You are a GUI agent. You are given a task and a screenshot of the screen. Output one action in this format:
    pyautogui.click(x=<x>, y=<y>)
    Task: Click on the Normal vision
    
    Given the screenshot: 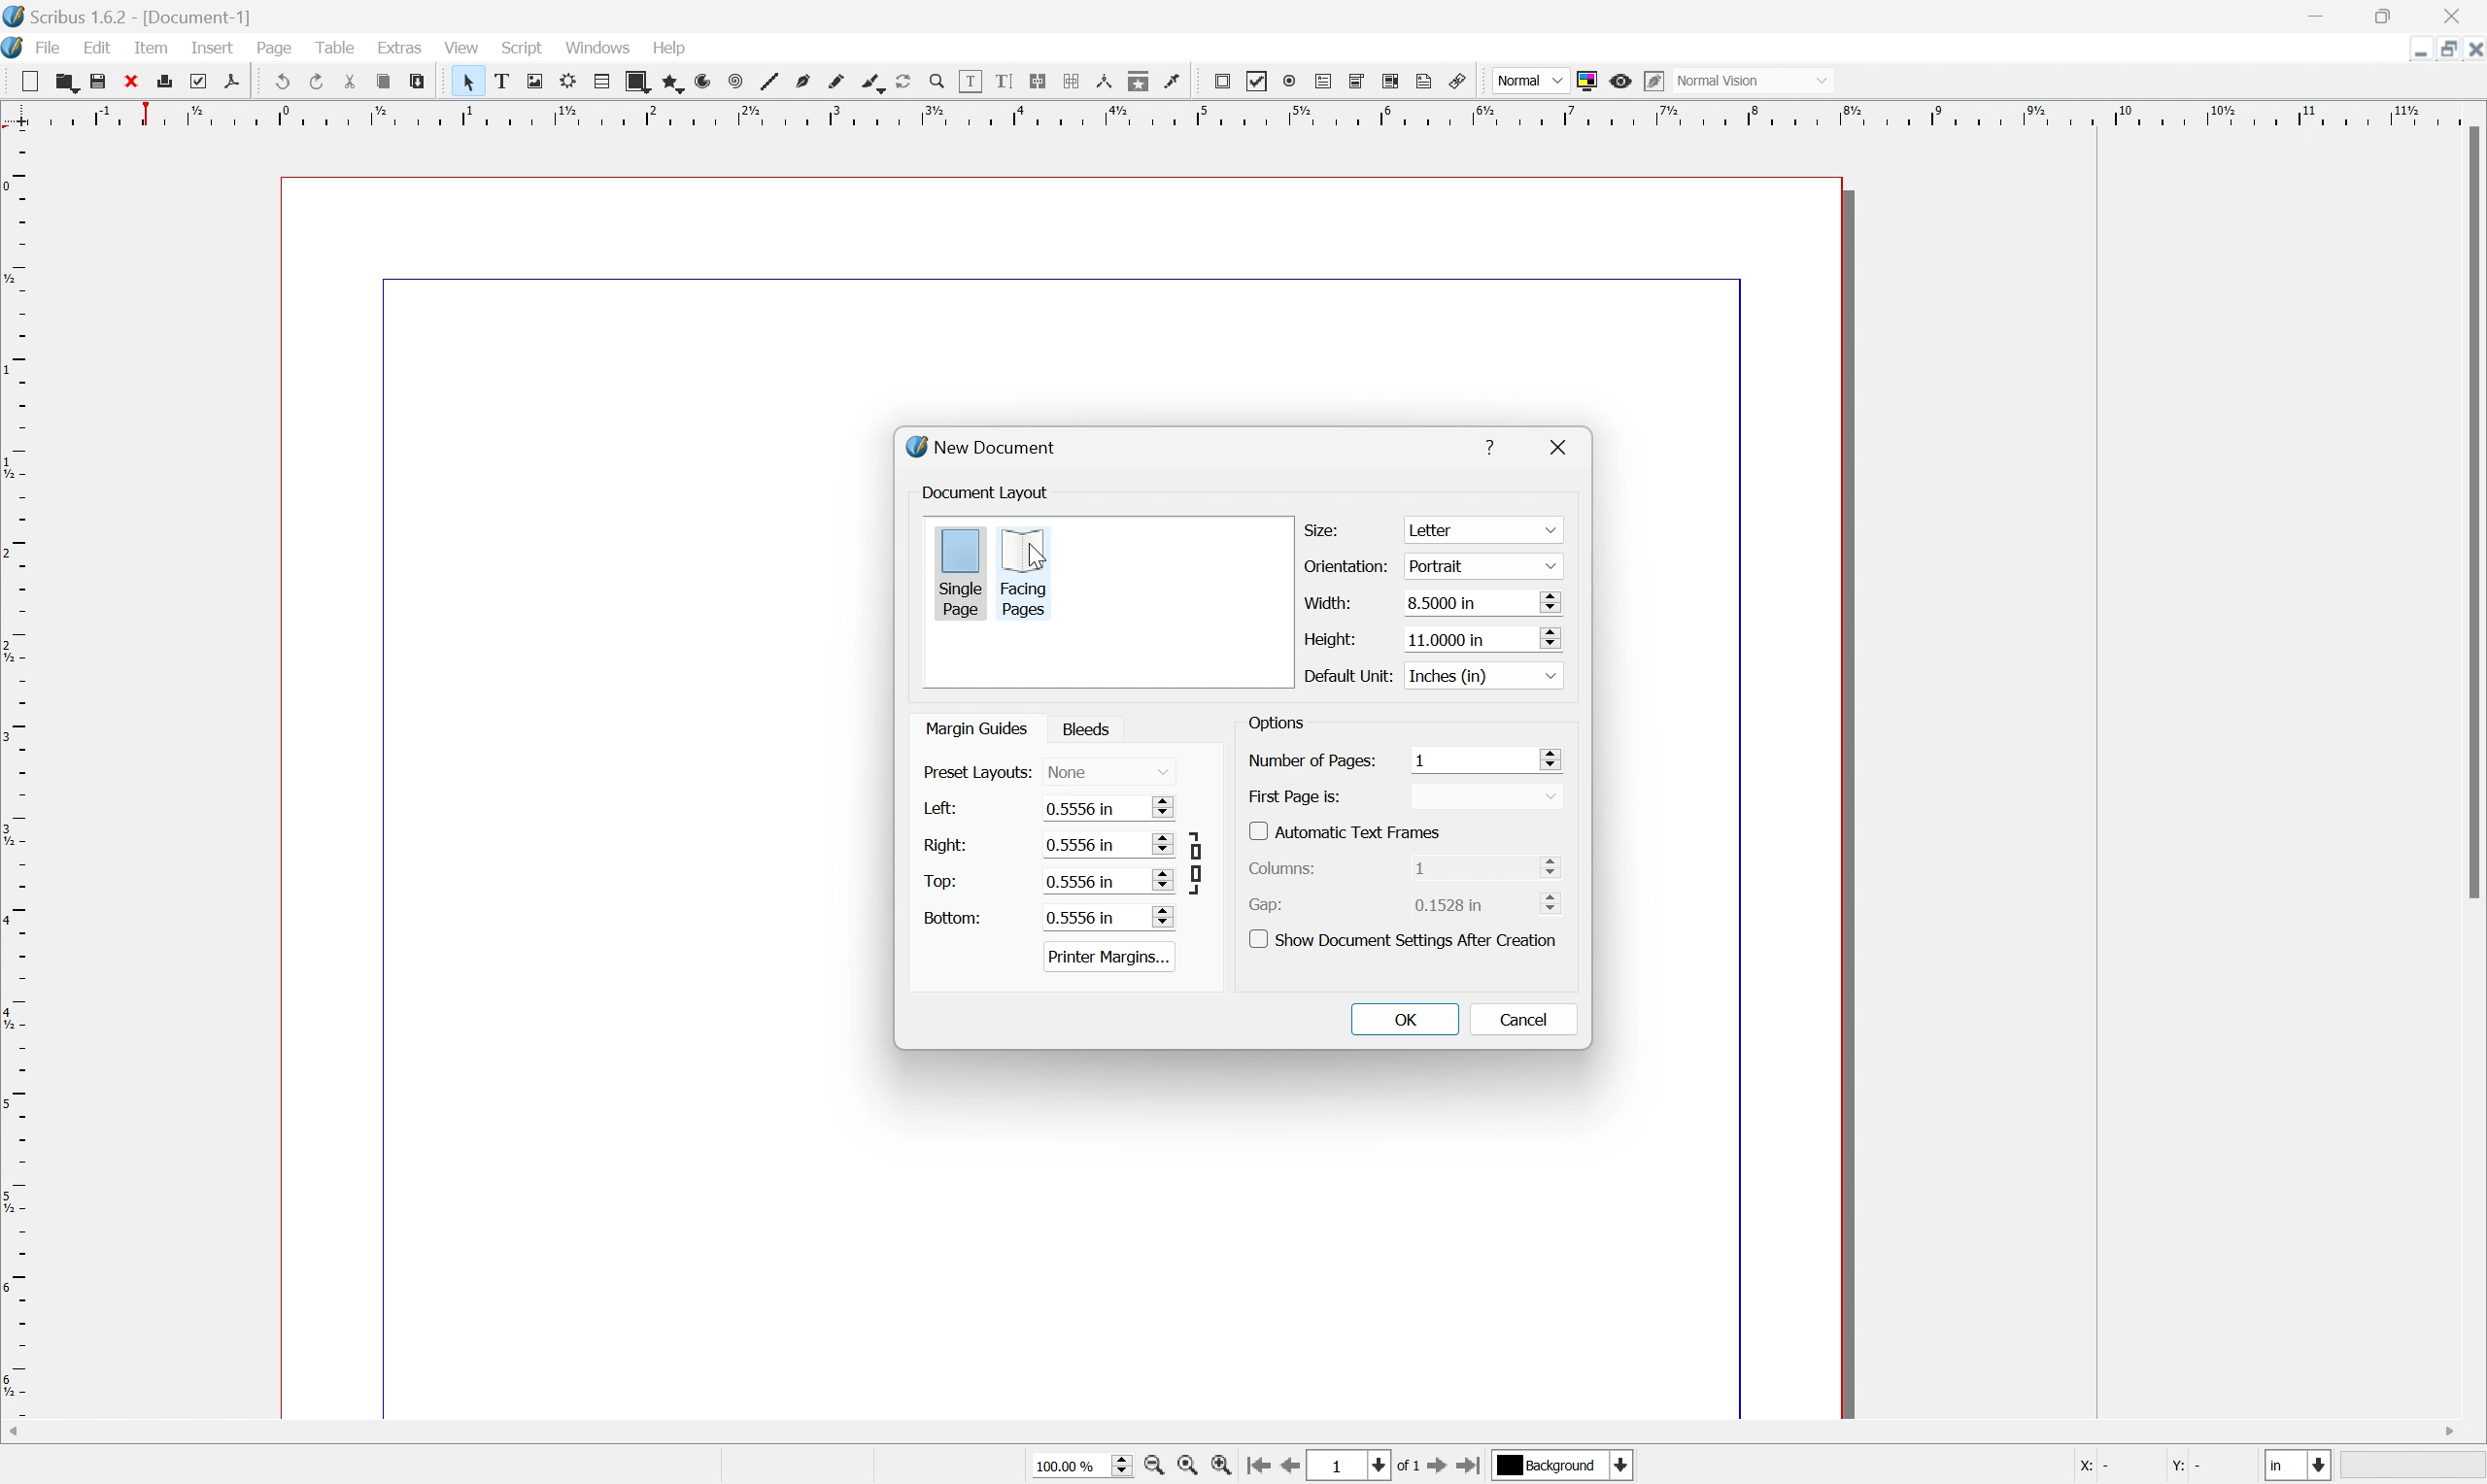 What is the action you would take?
    pyautogui.click(x=1761, y=81)
    